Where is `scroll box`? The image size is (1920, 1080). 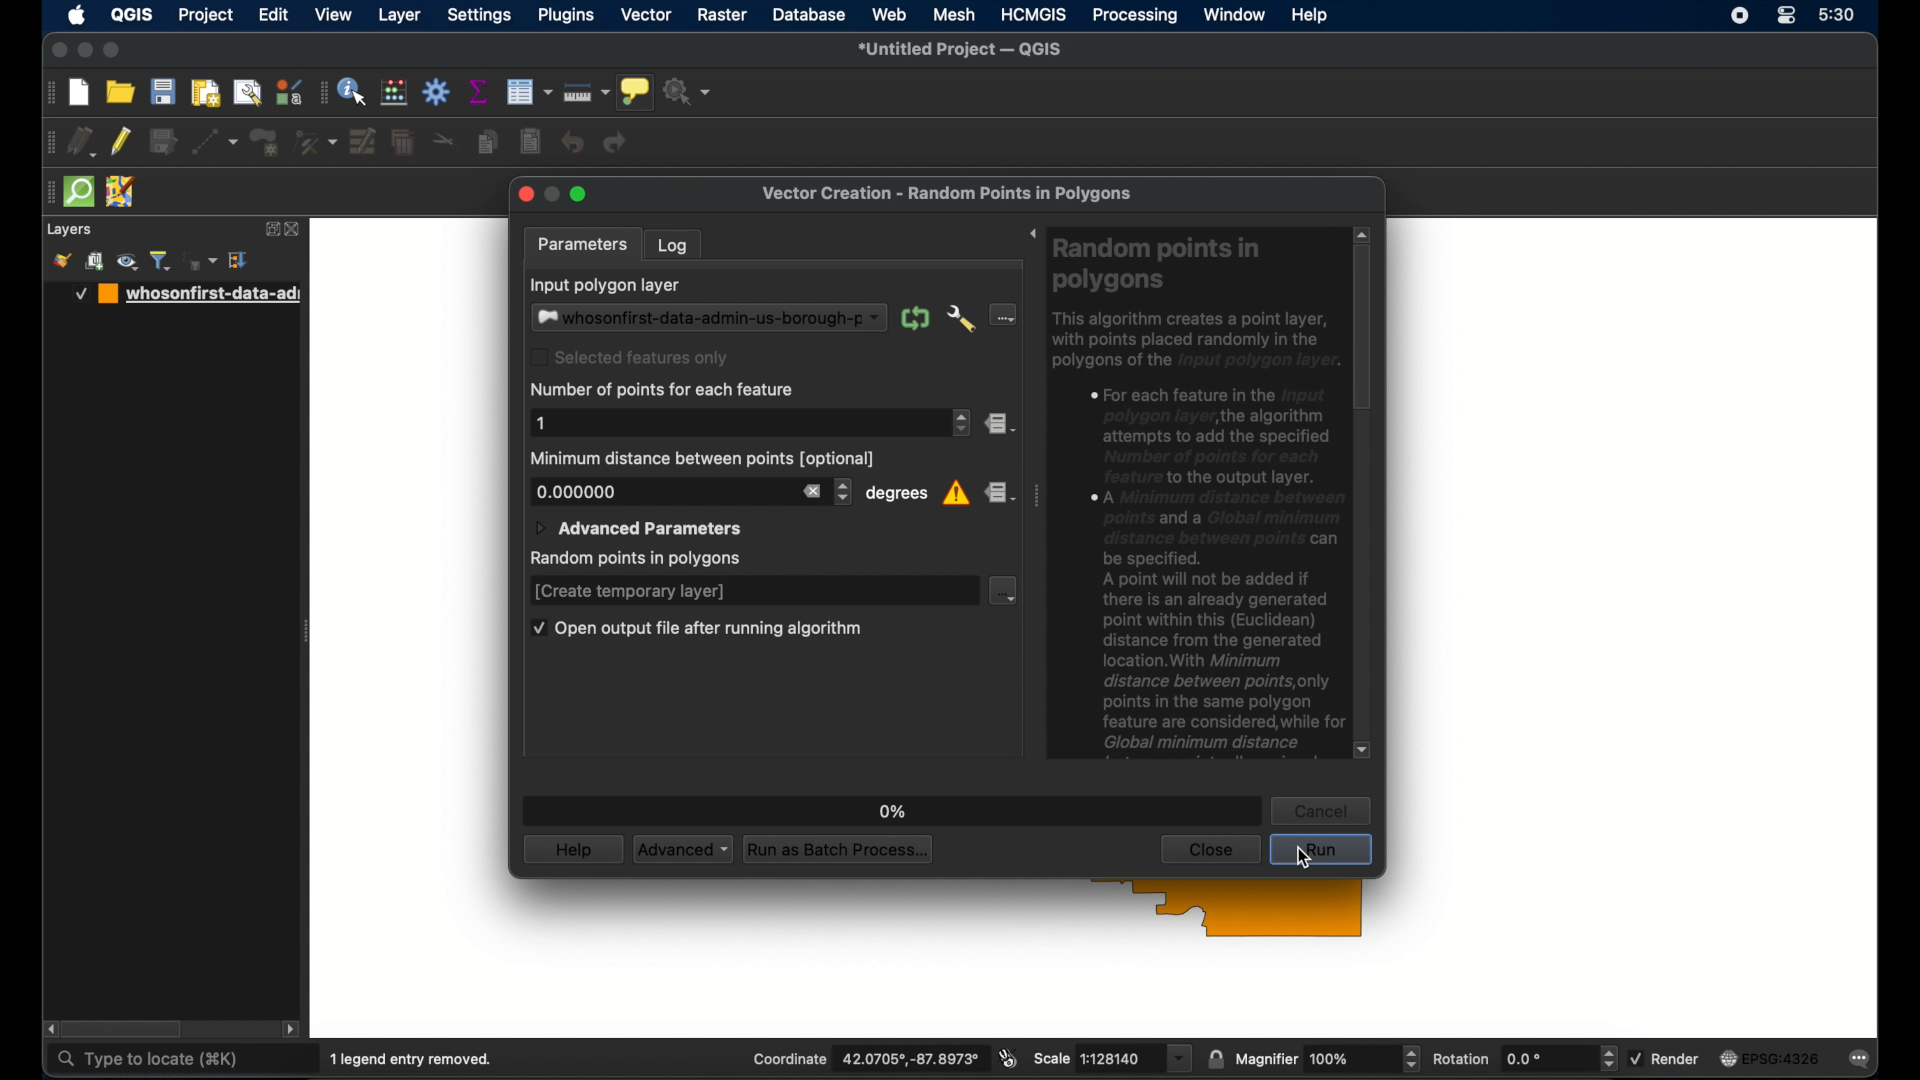 scroll box is located at coordinates (126, 1029).